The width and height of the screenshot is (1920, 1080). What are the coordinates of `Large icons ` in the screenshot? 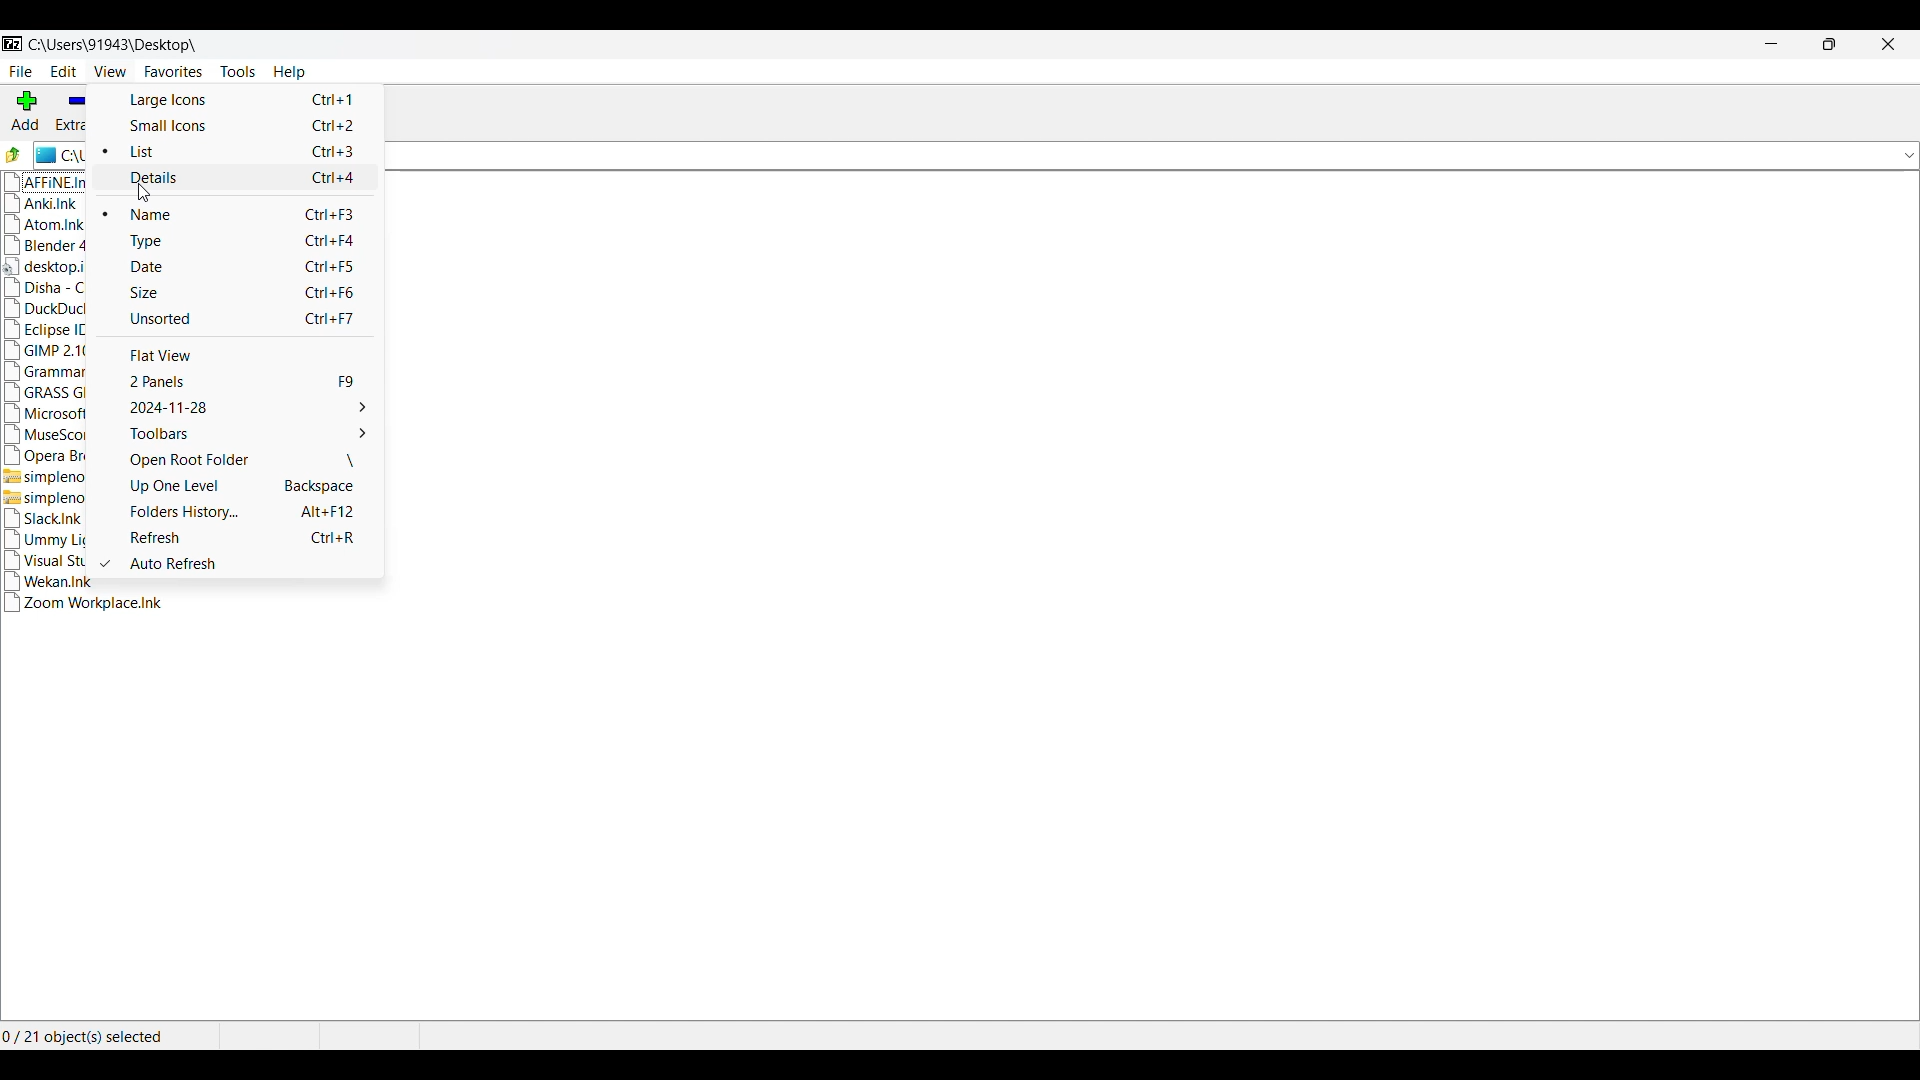 It's located at (237, 100).